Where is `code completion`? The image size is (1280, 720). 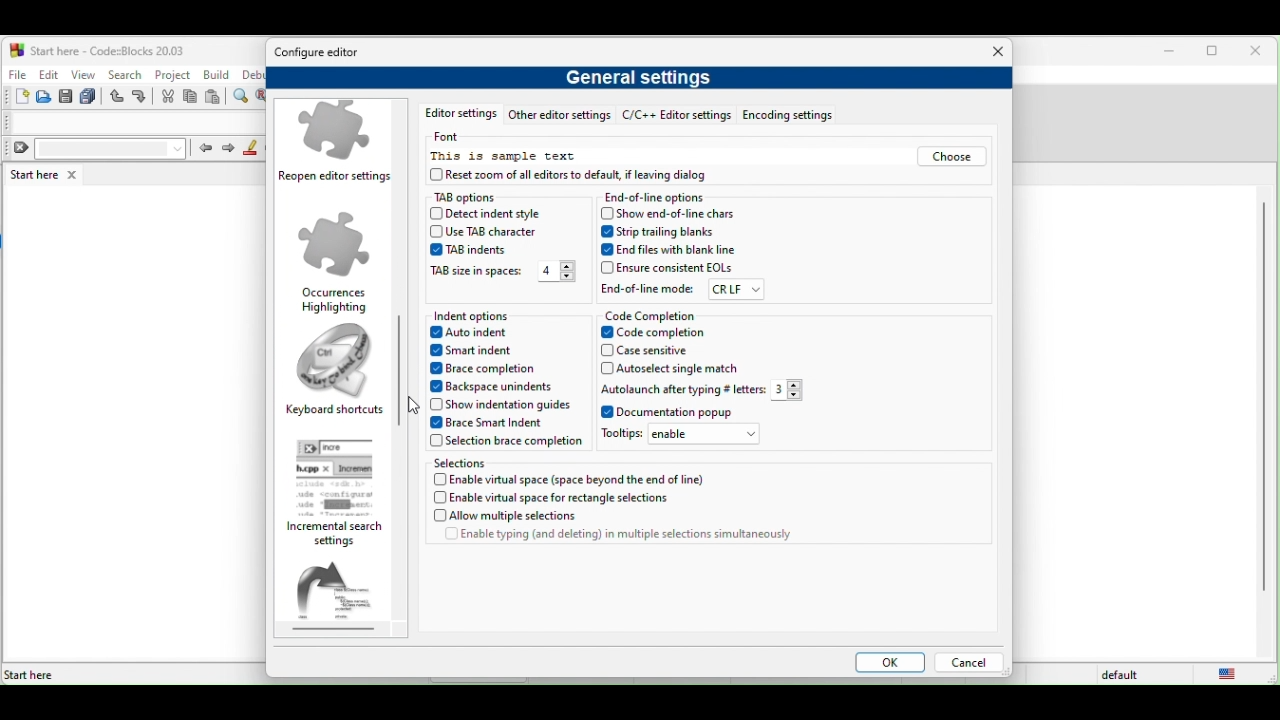 code completion is located at coordinates (653, 315).